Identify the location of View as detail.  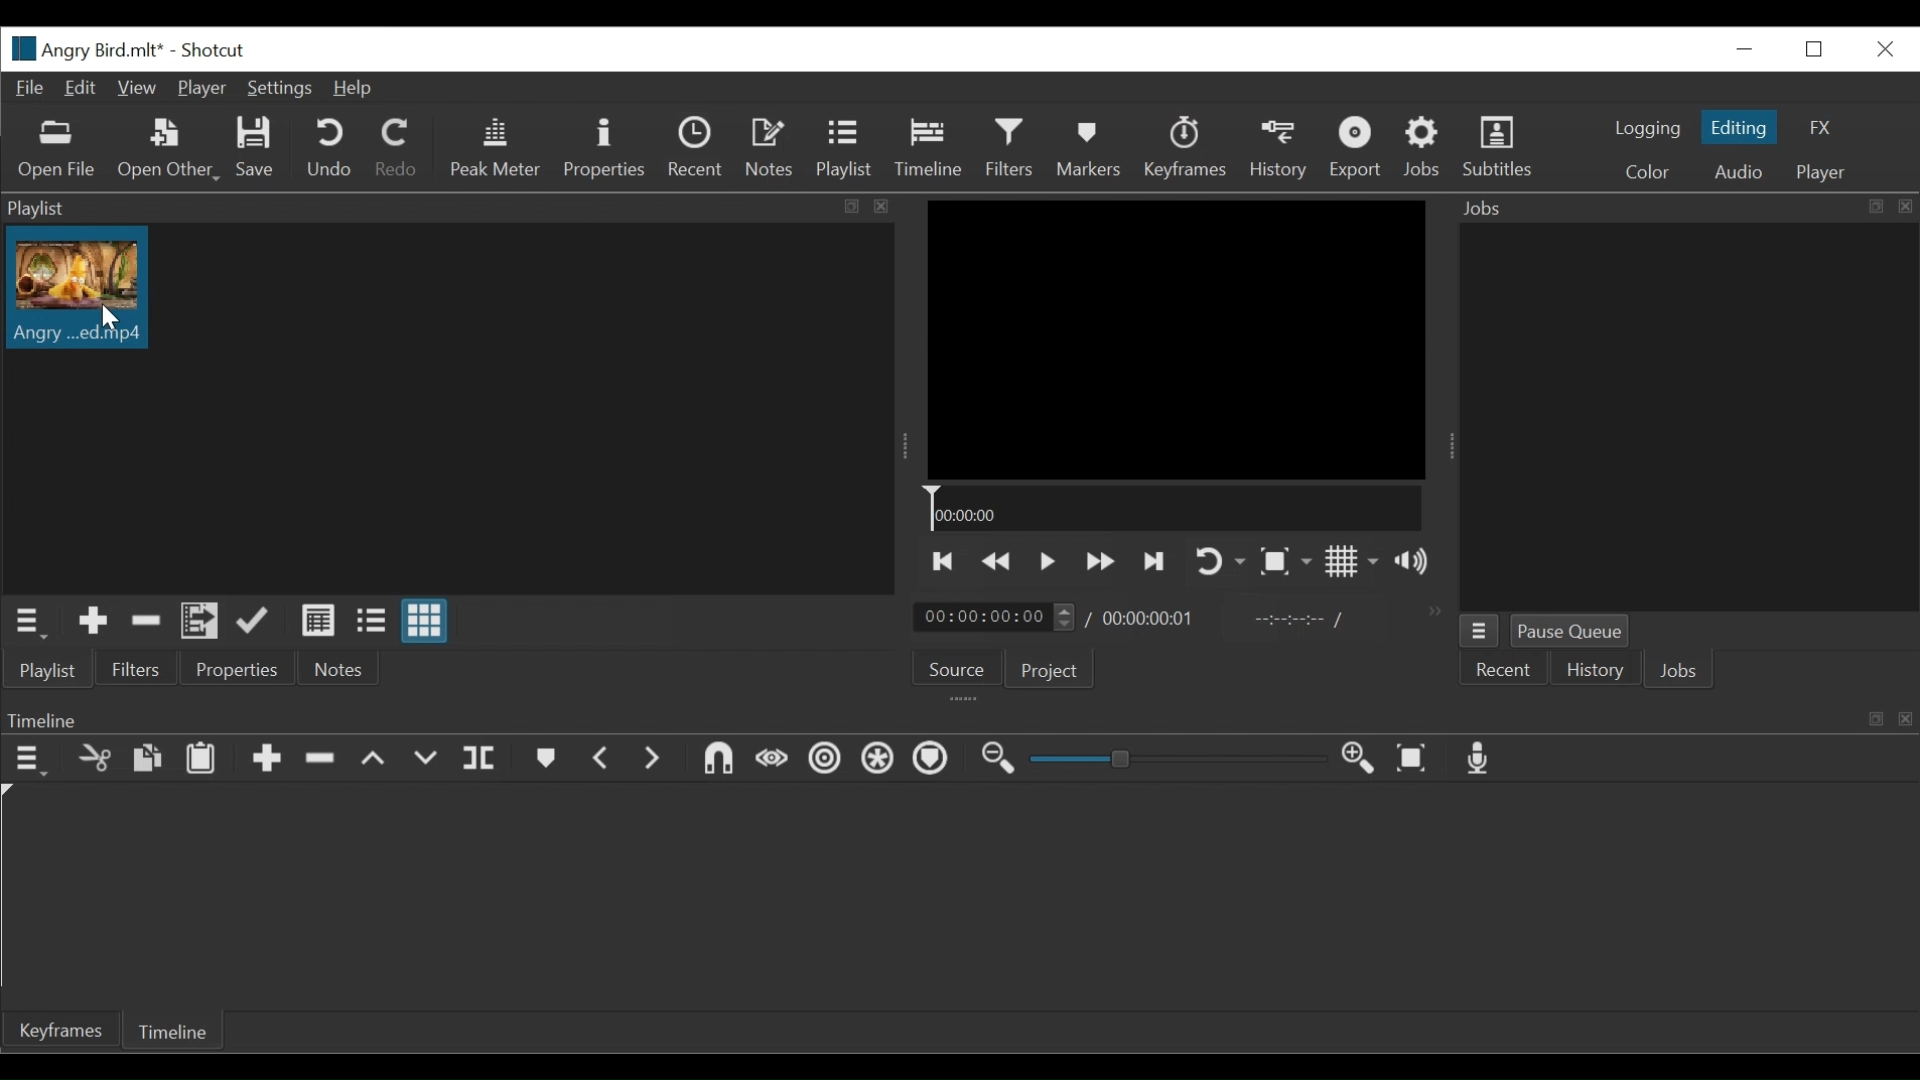
(317, 621).